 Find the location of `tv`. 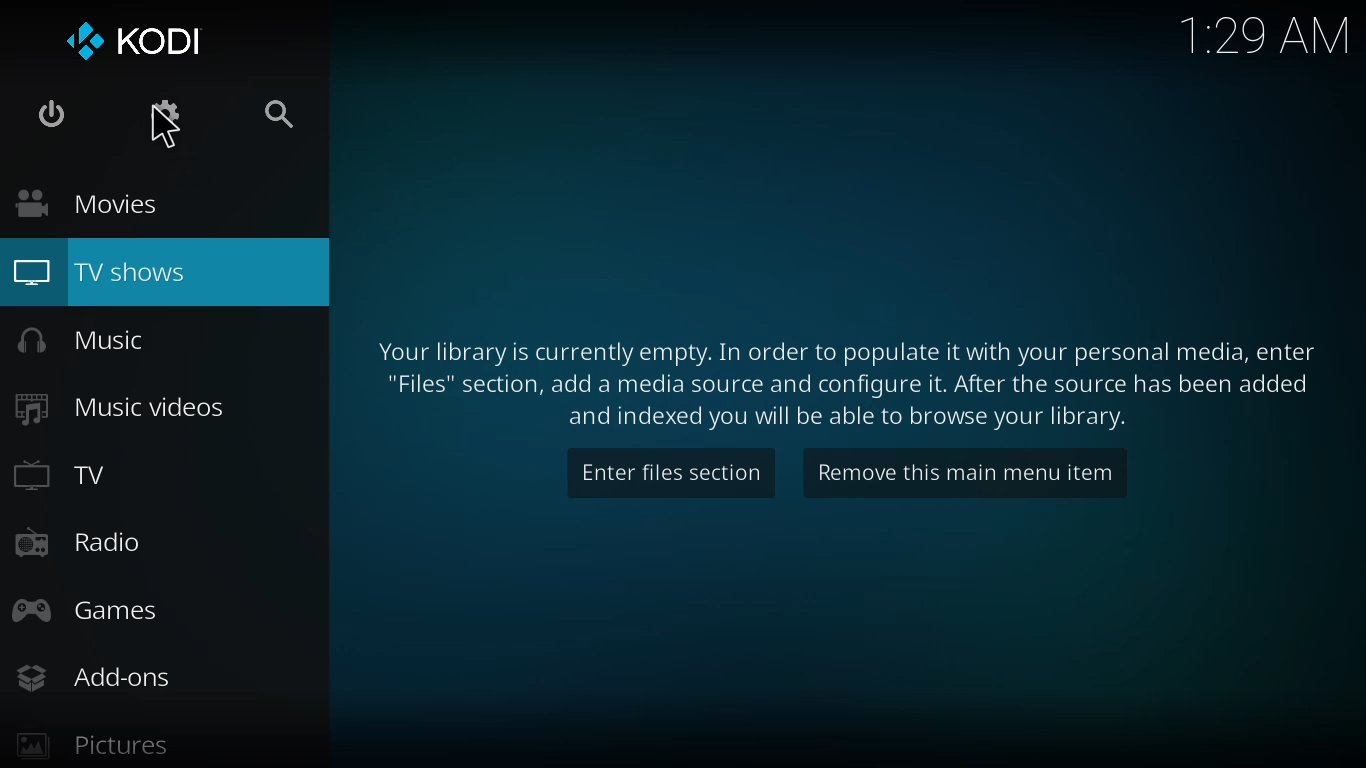

tv is located at coordinates (73, 477).